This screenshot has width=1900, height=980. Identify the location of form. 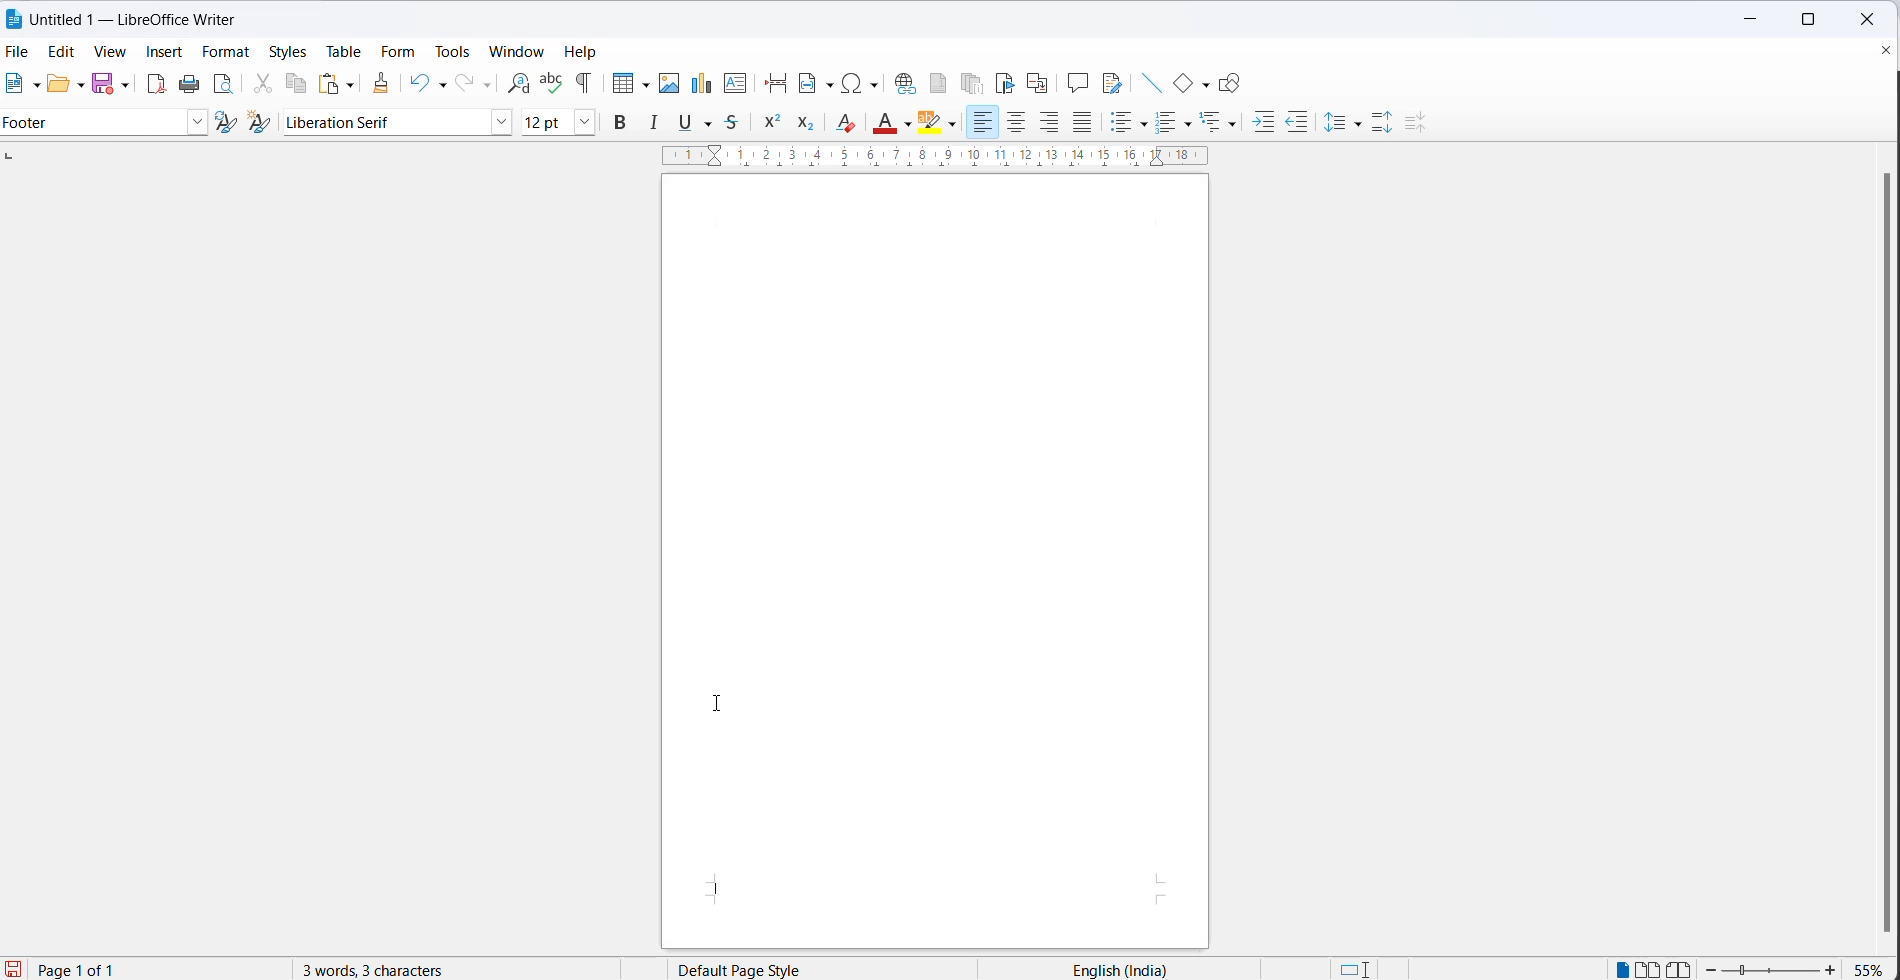
(398, 52).